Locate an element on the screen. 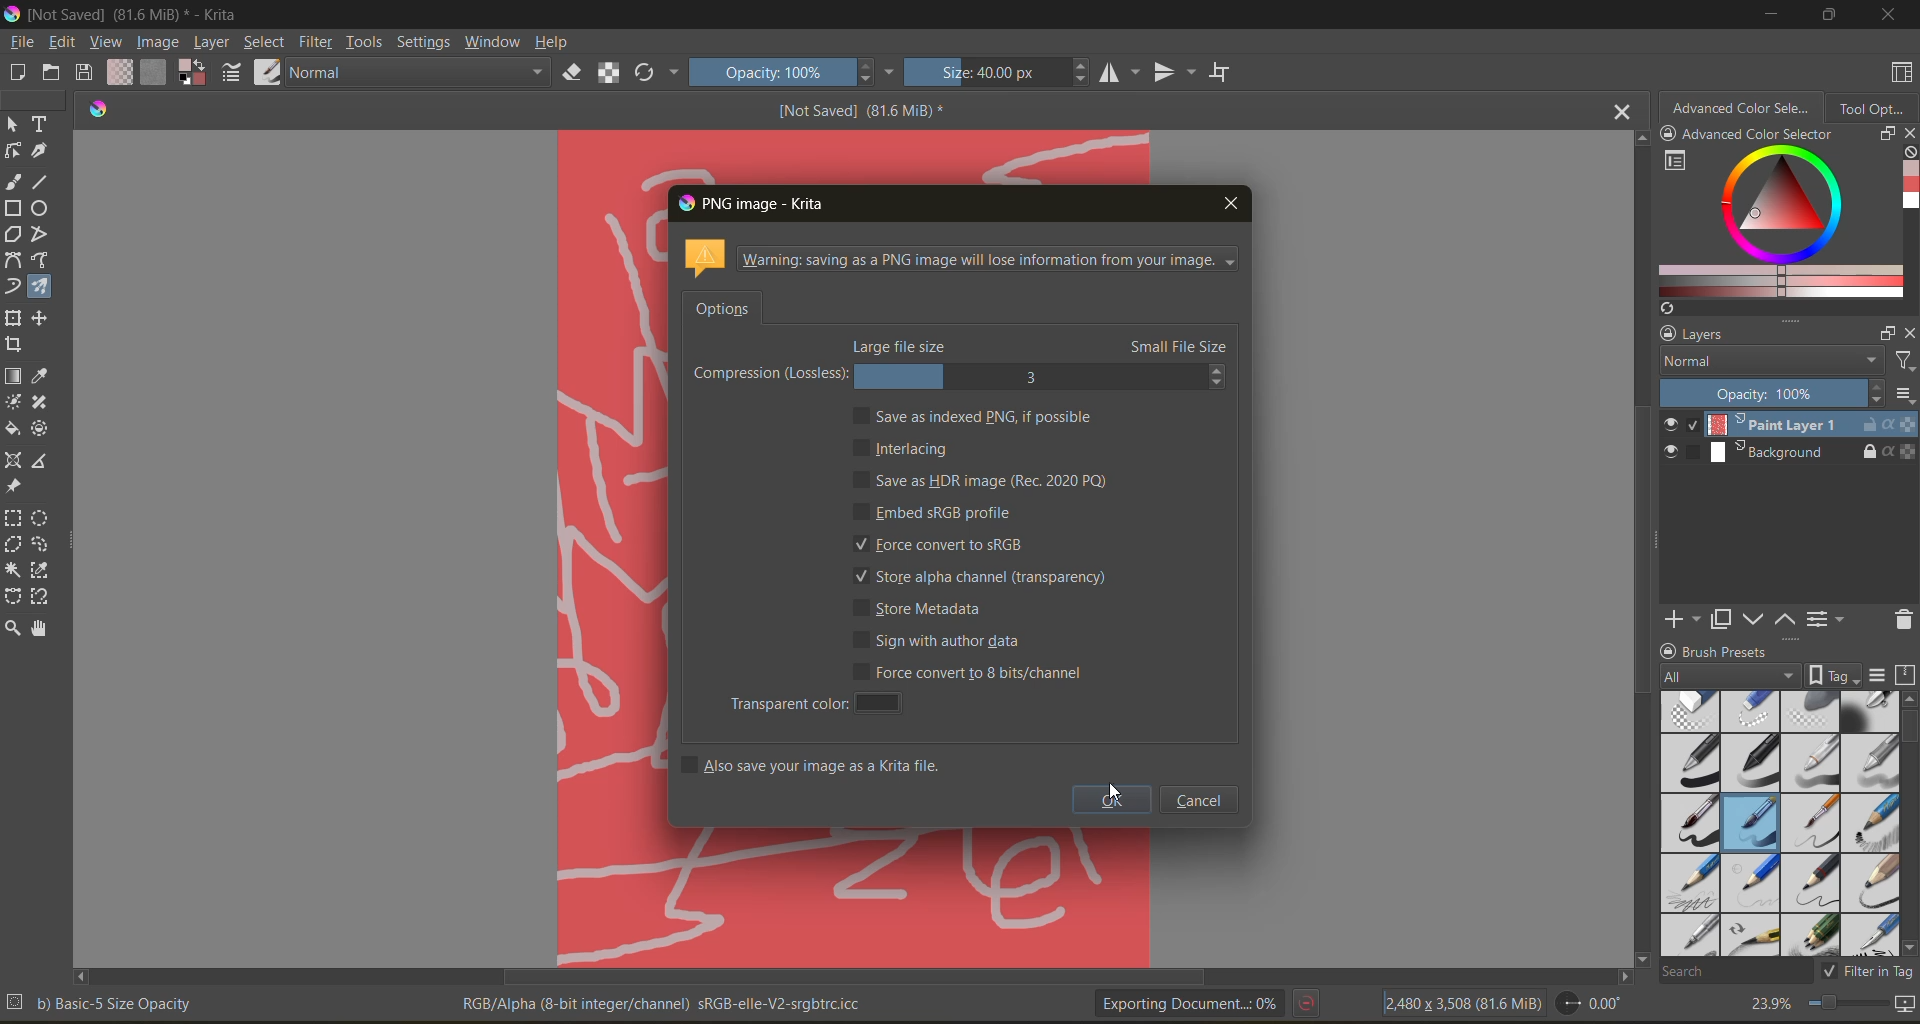  tool is located at coordinates (13, 234).